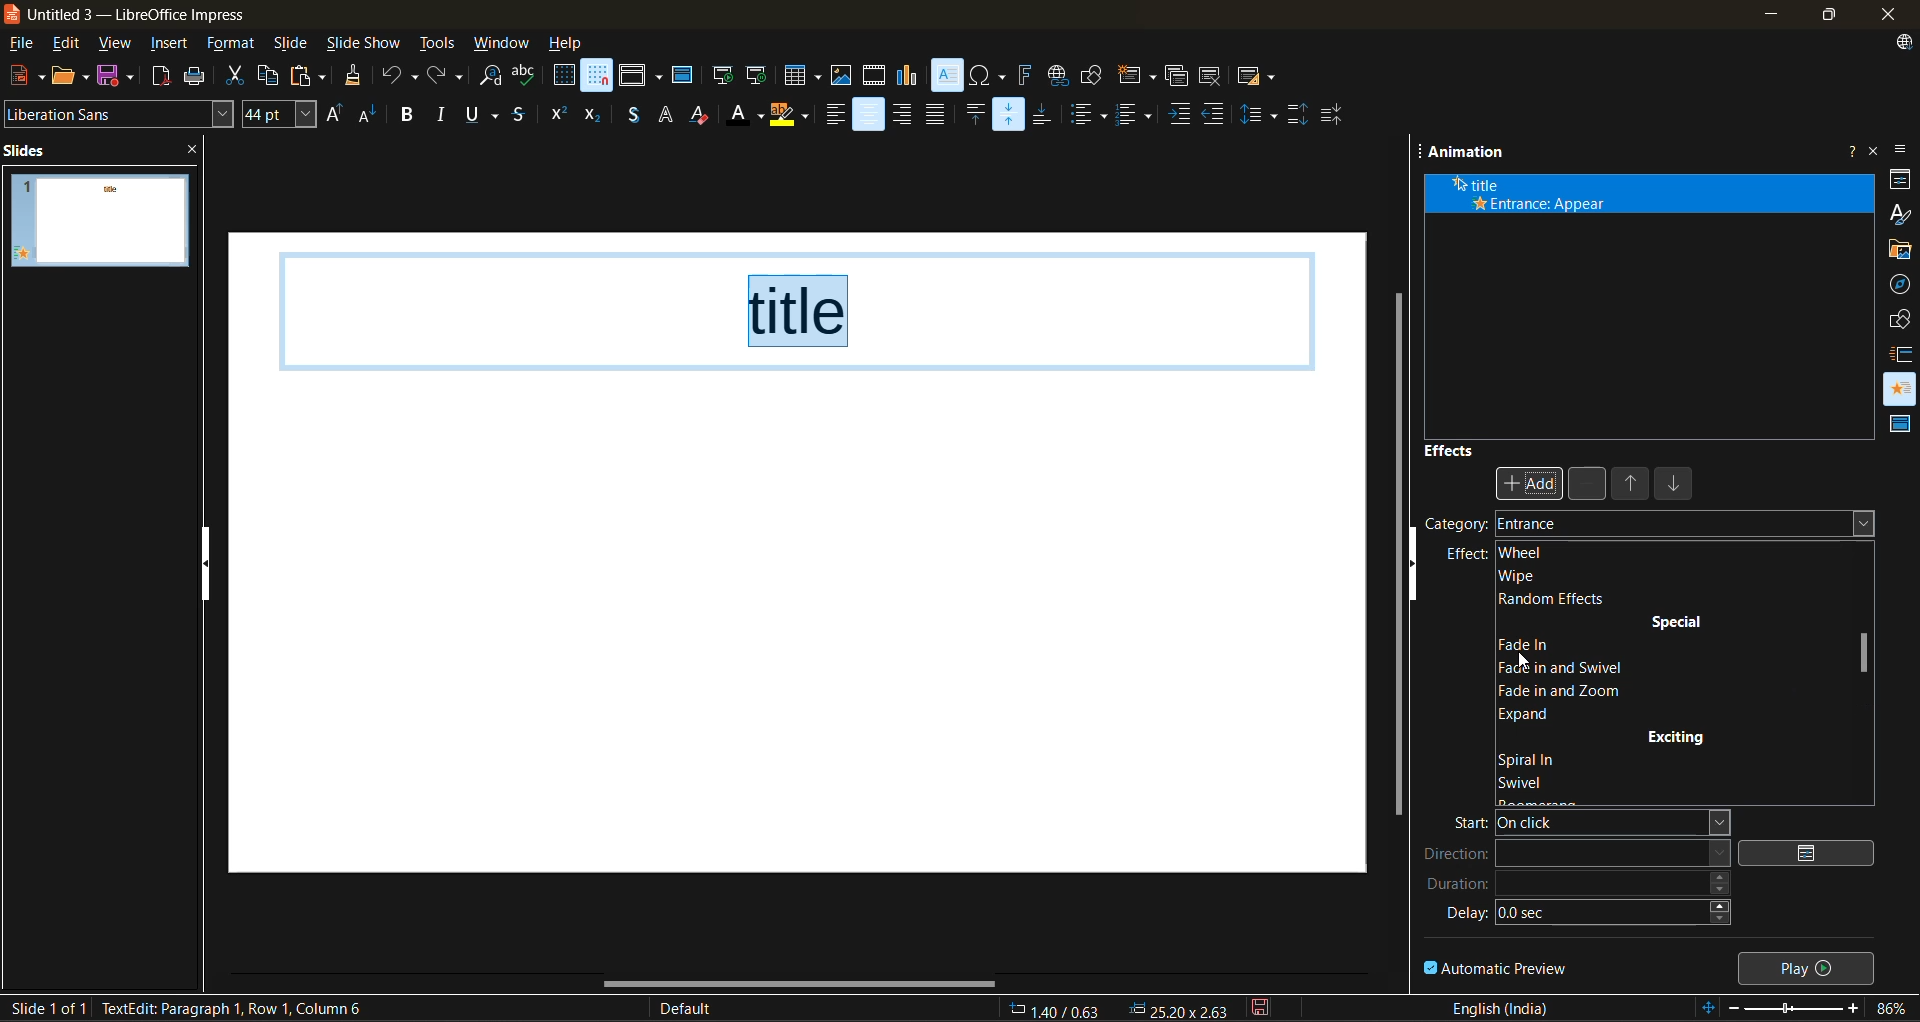  What do you see at coordinates (723, 77) in the screenshot?
I see `start from first slide` at bounding box center [723, 77].